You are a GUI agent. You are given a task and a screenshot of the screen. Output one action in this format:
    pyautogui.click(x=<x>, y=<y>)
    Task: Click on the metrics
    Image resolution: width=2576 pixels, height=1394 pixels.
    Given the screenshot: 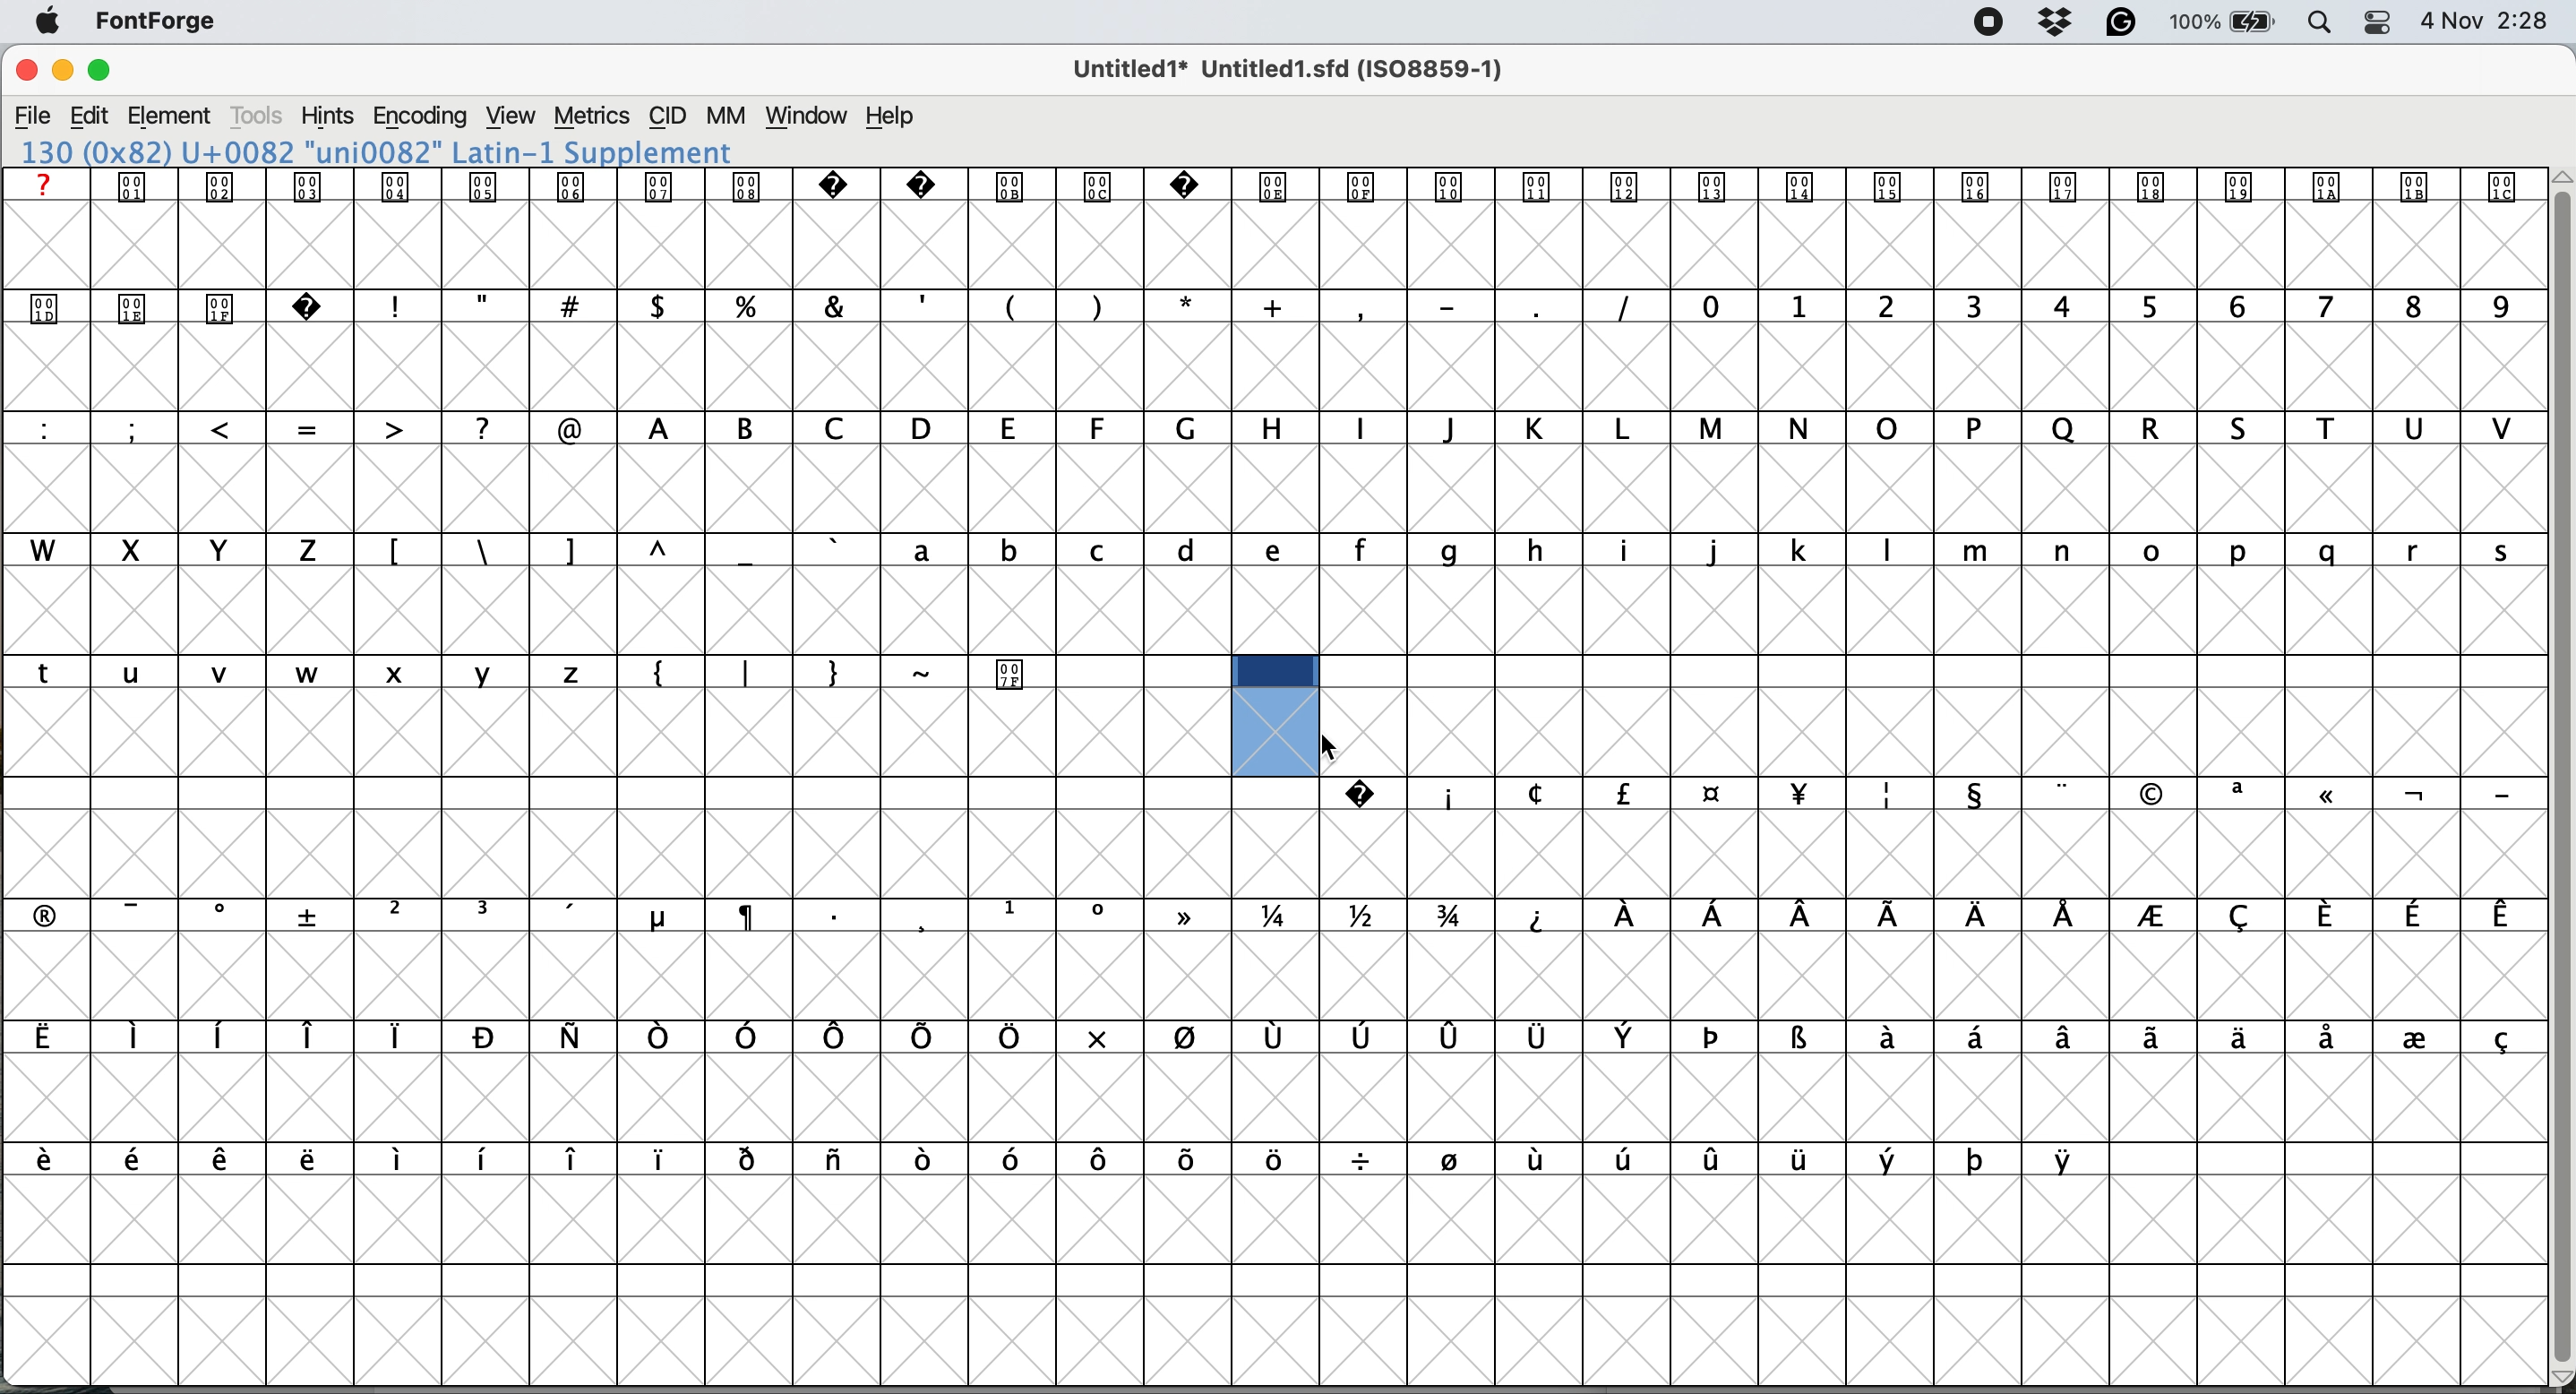 What is the action you would take?
    pyautogui.click(x=591, y=117)
    